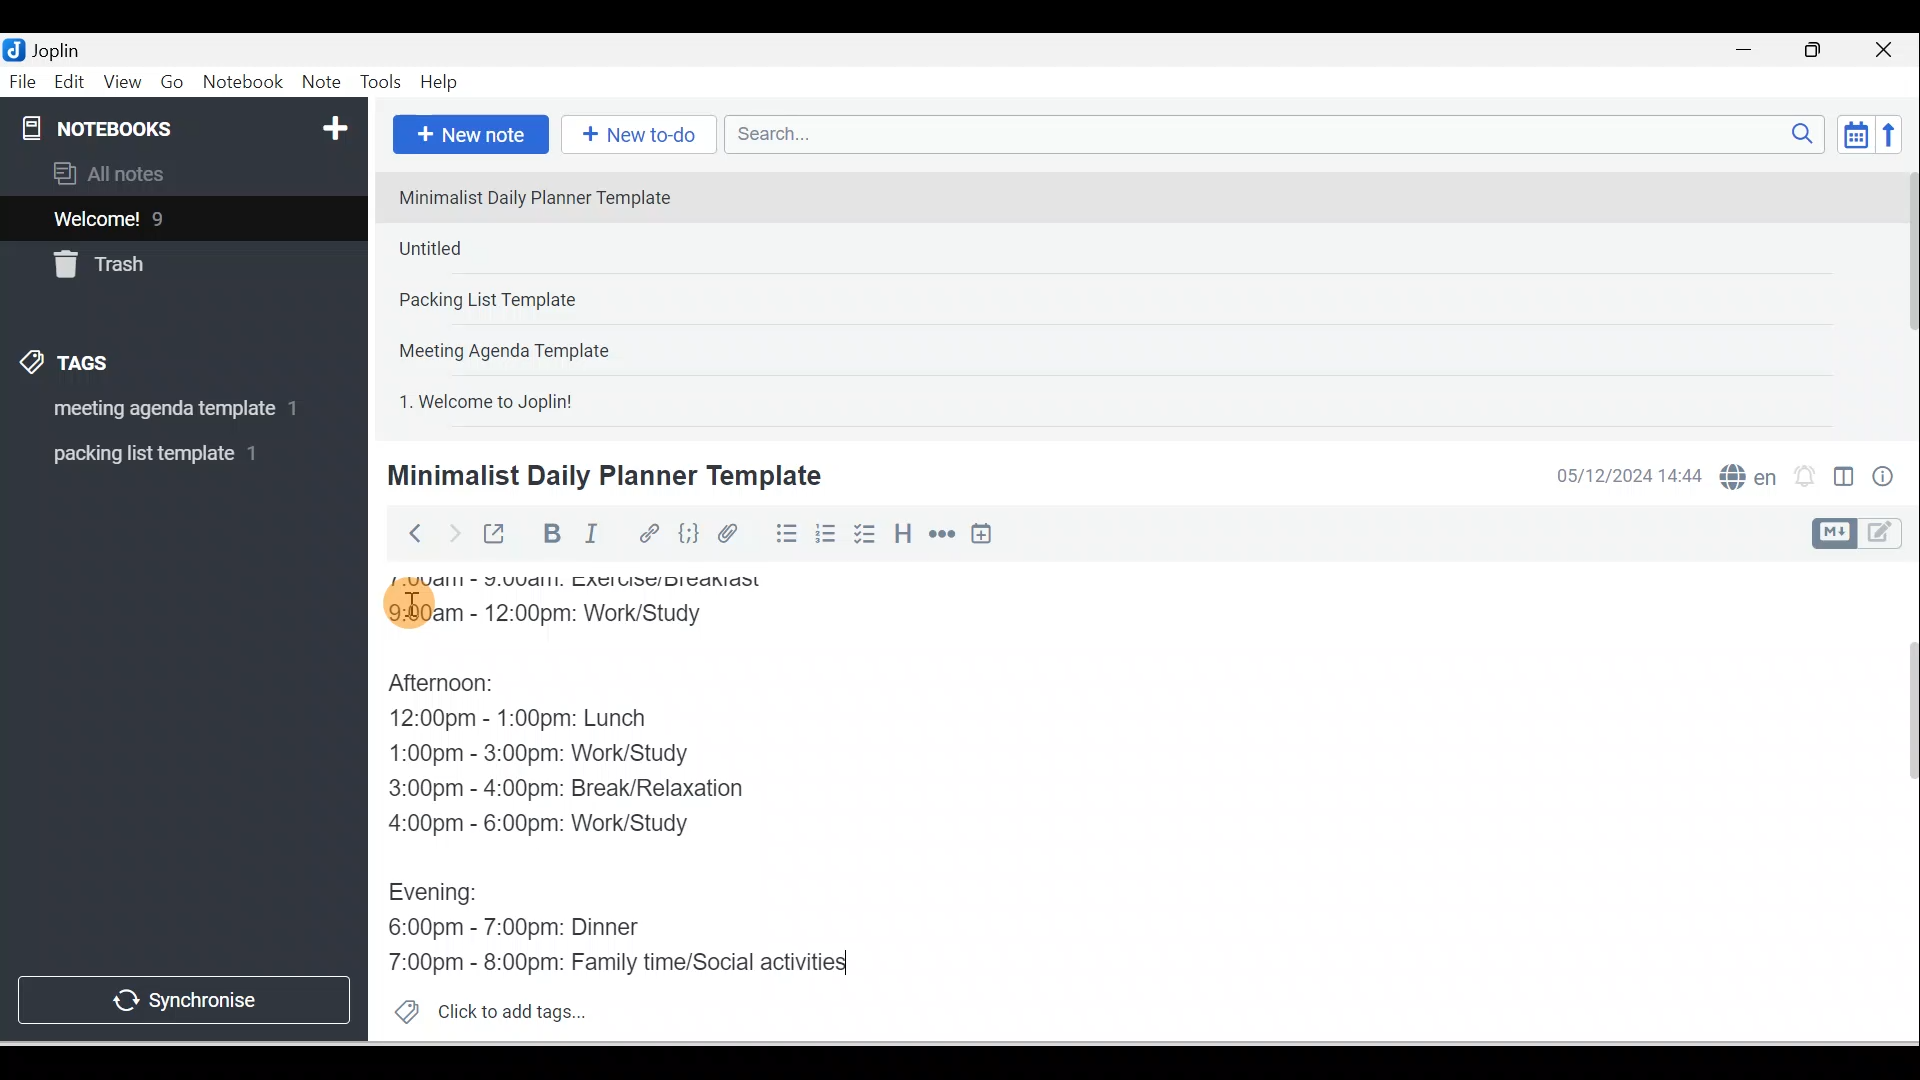 The image size is (1920, 1080). Describe the element at coordinates (242, 83) in the screenshot. I see `Notebook` at that location.